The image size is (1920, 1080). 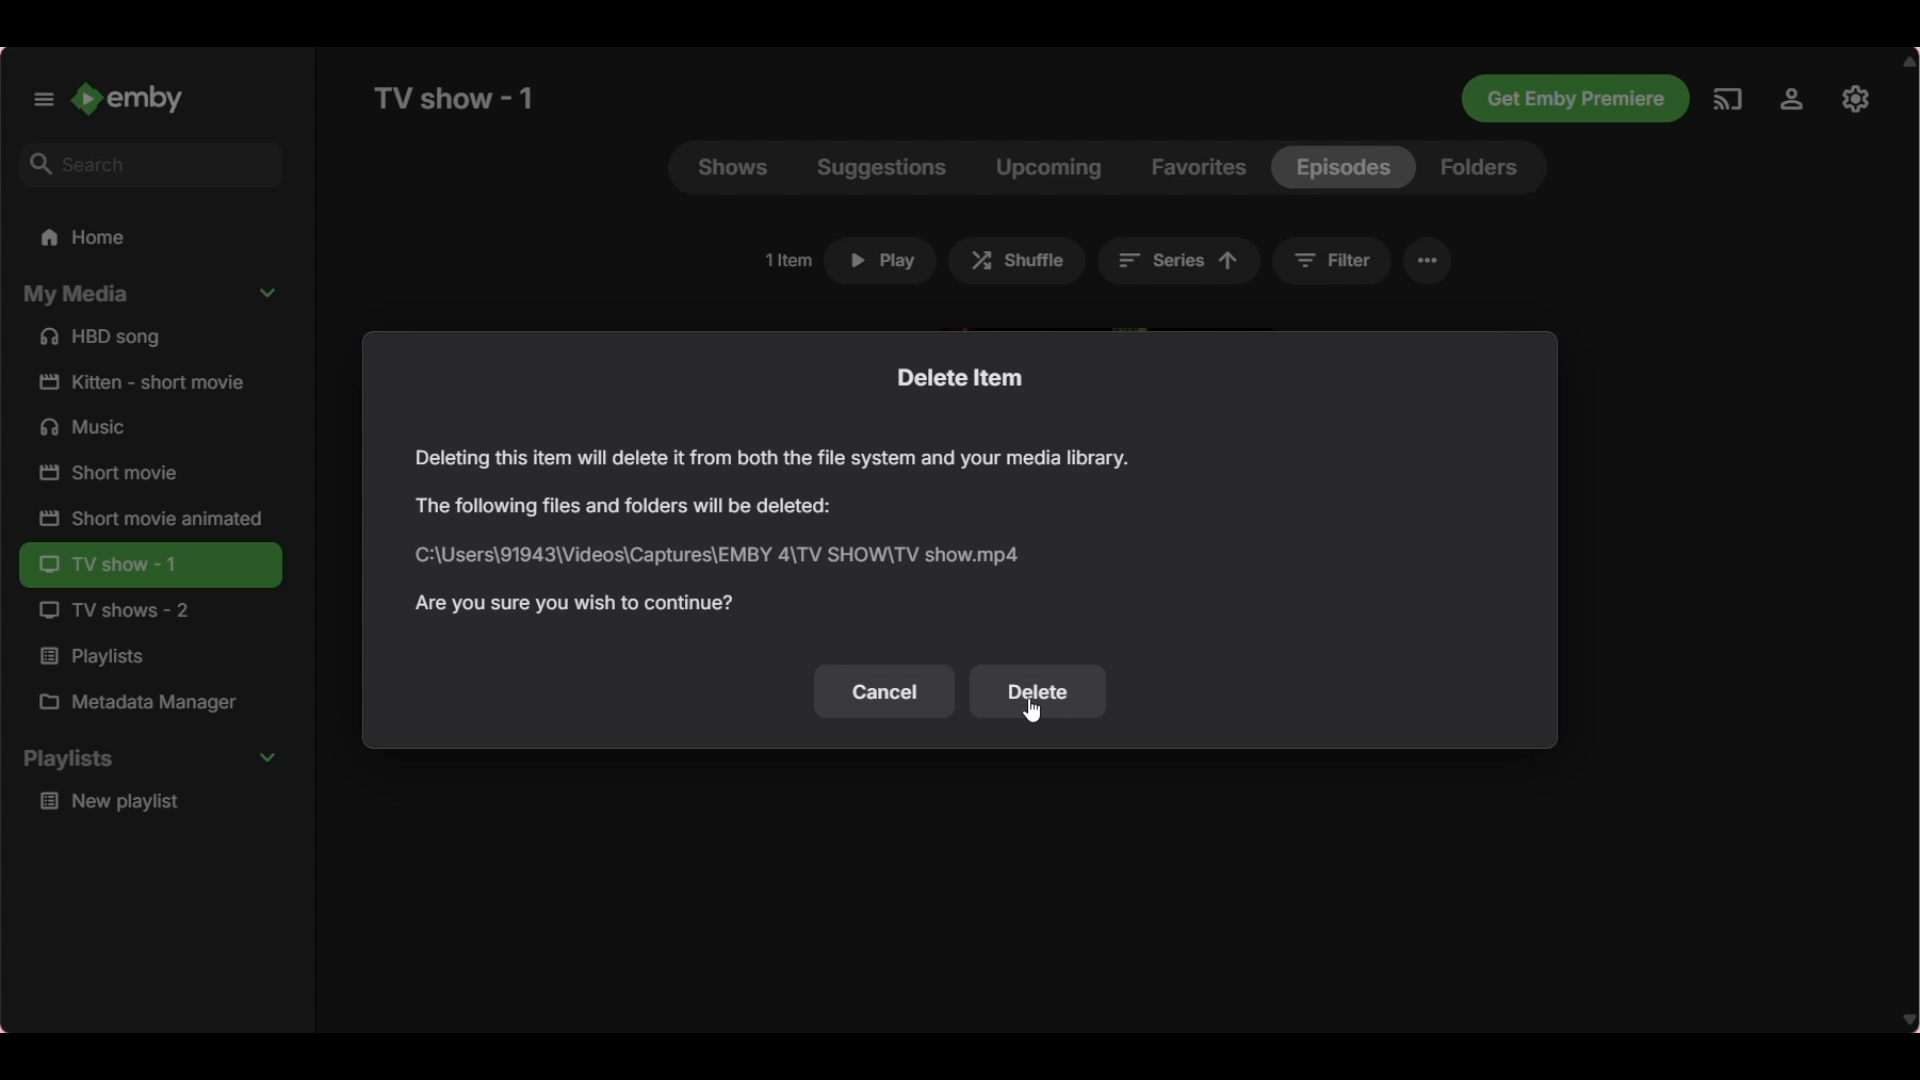 I want to click on Folders, so click(x=1481, y=168).